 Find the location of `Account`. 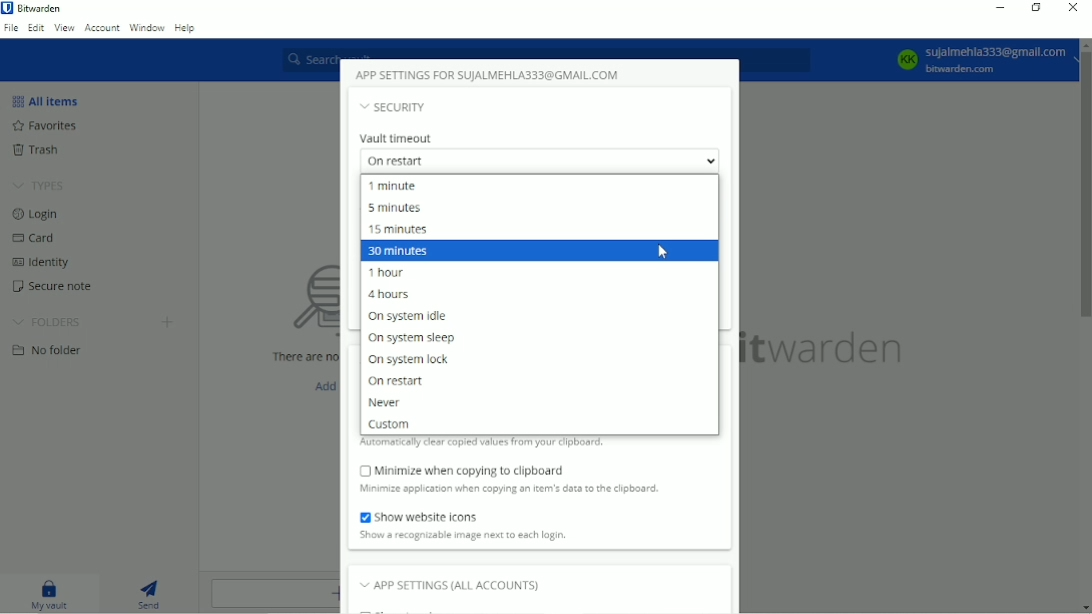

Account is located at coordinates (102, 29).